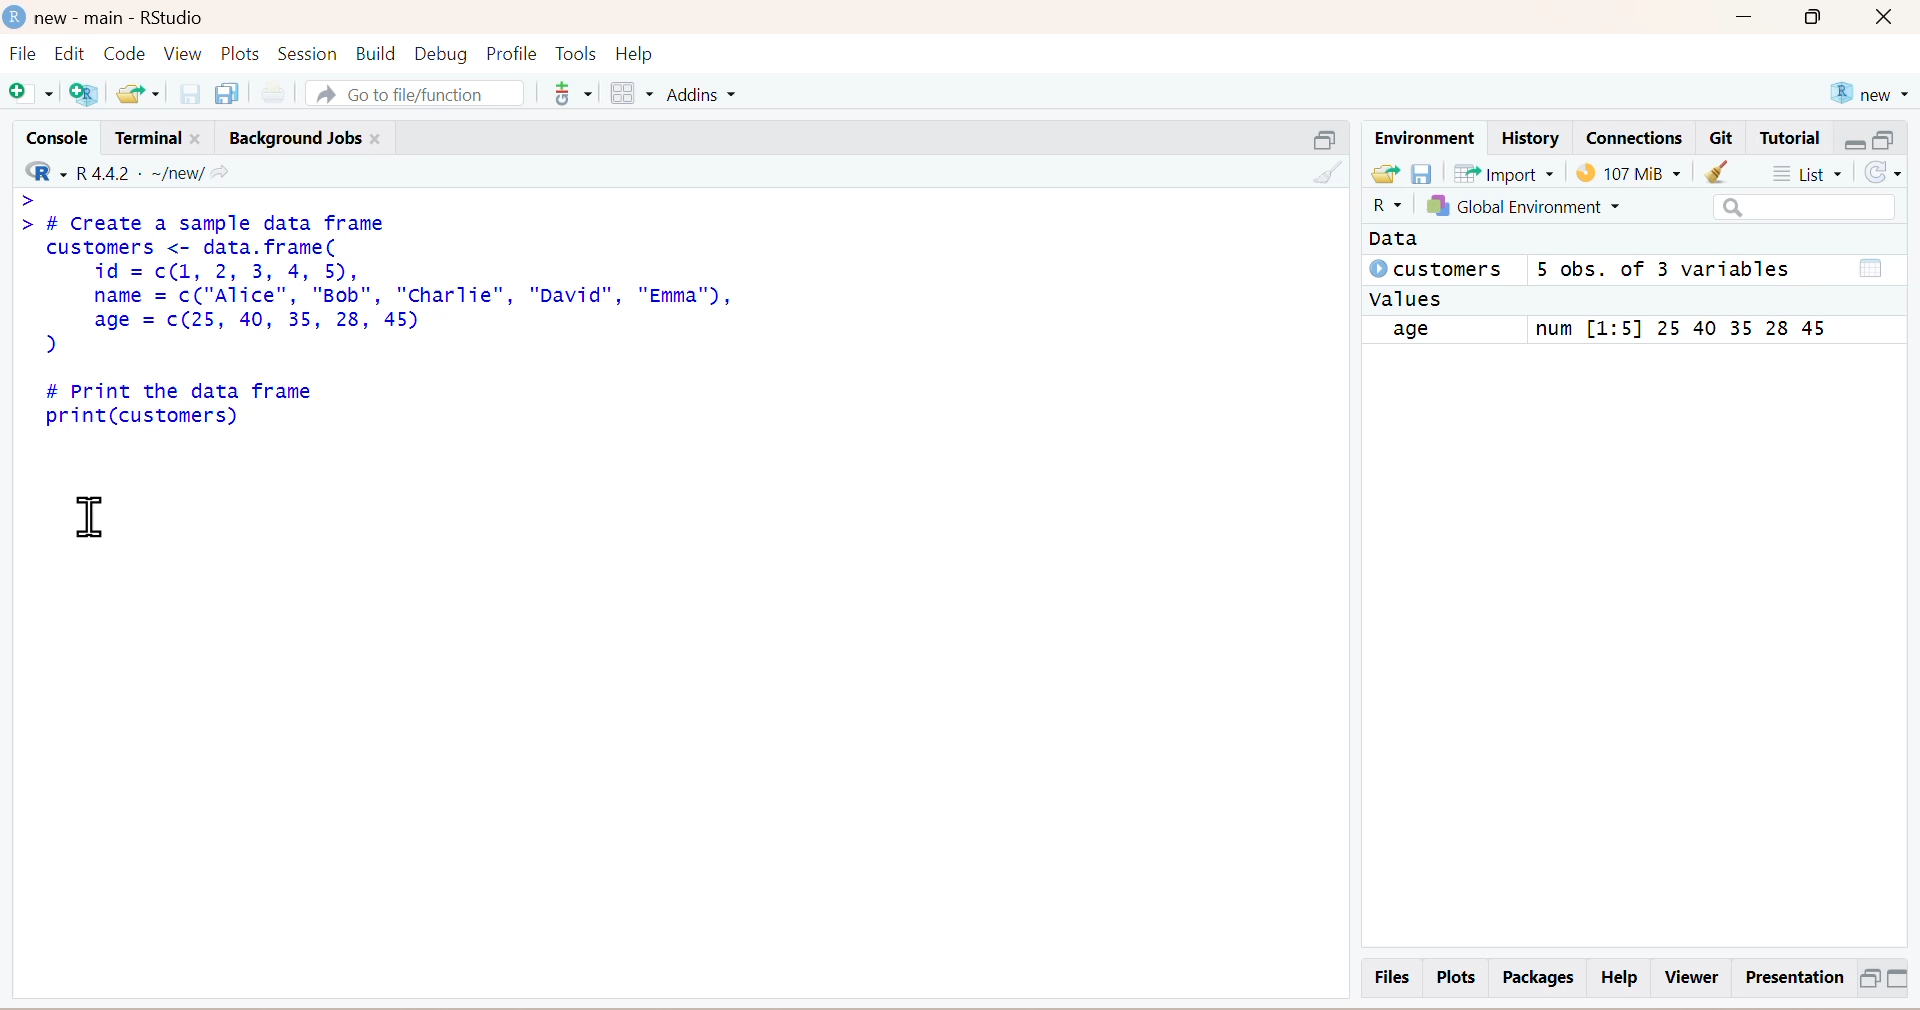 Image resolution: width=1920 pixels, height=1010 pixels. I want to click on new - main - RStudio, so click(108, 14).